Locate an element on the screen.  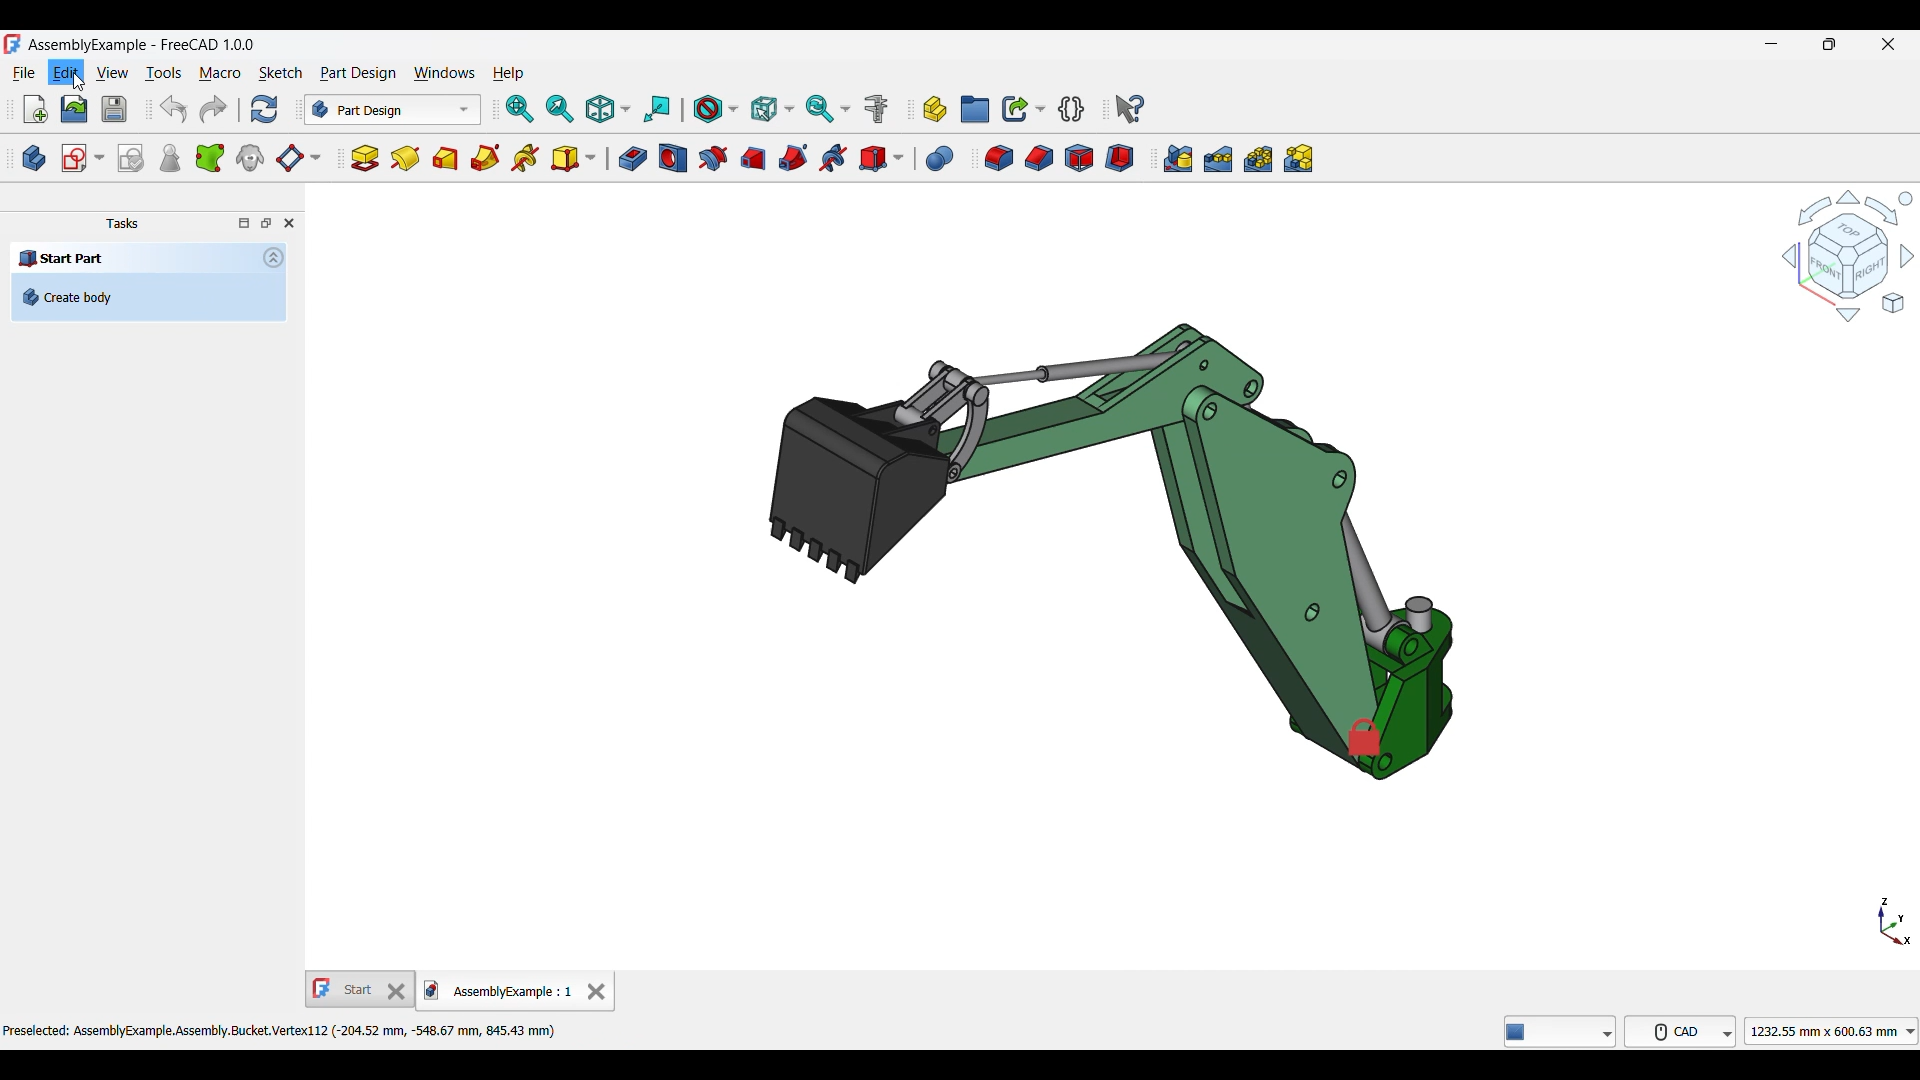
Subtractive loft is located at coordinates (754, 160).